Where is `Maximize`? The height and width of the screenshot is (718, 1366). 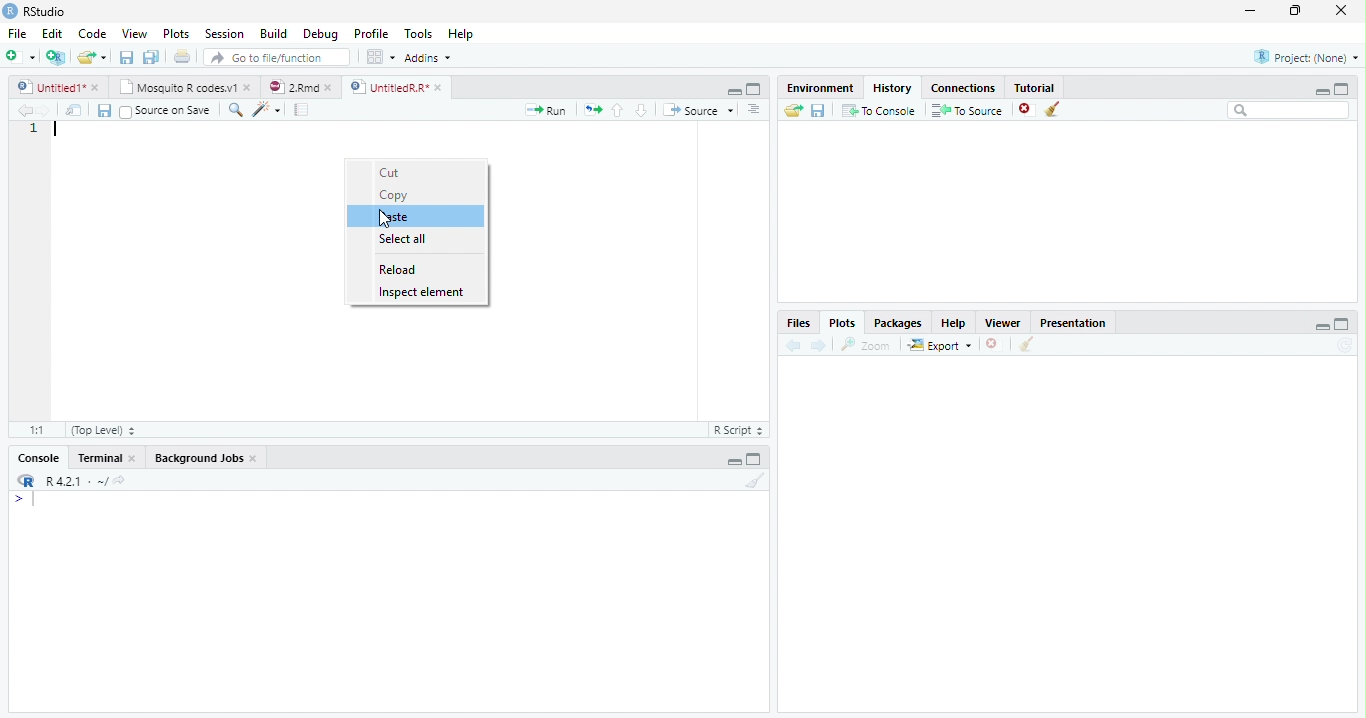 Maximize is located at coordinates (1346, 88).